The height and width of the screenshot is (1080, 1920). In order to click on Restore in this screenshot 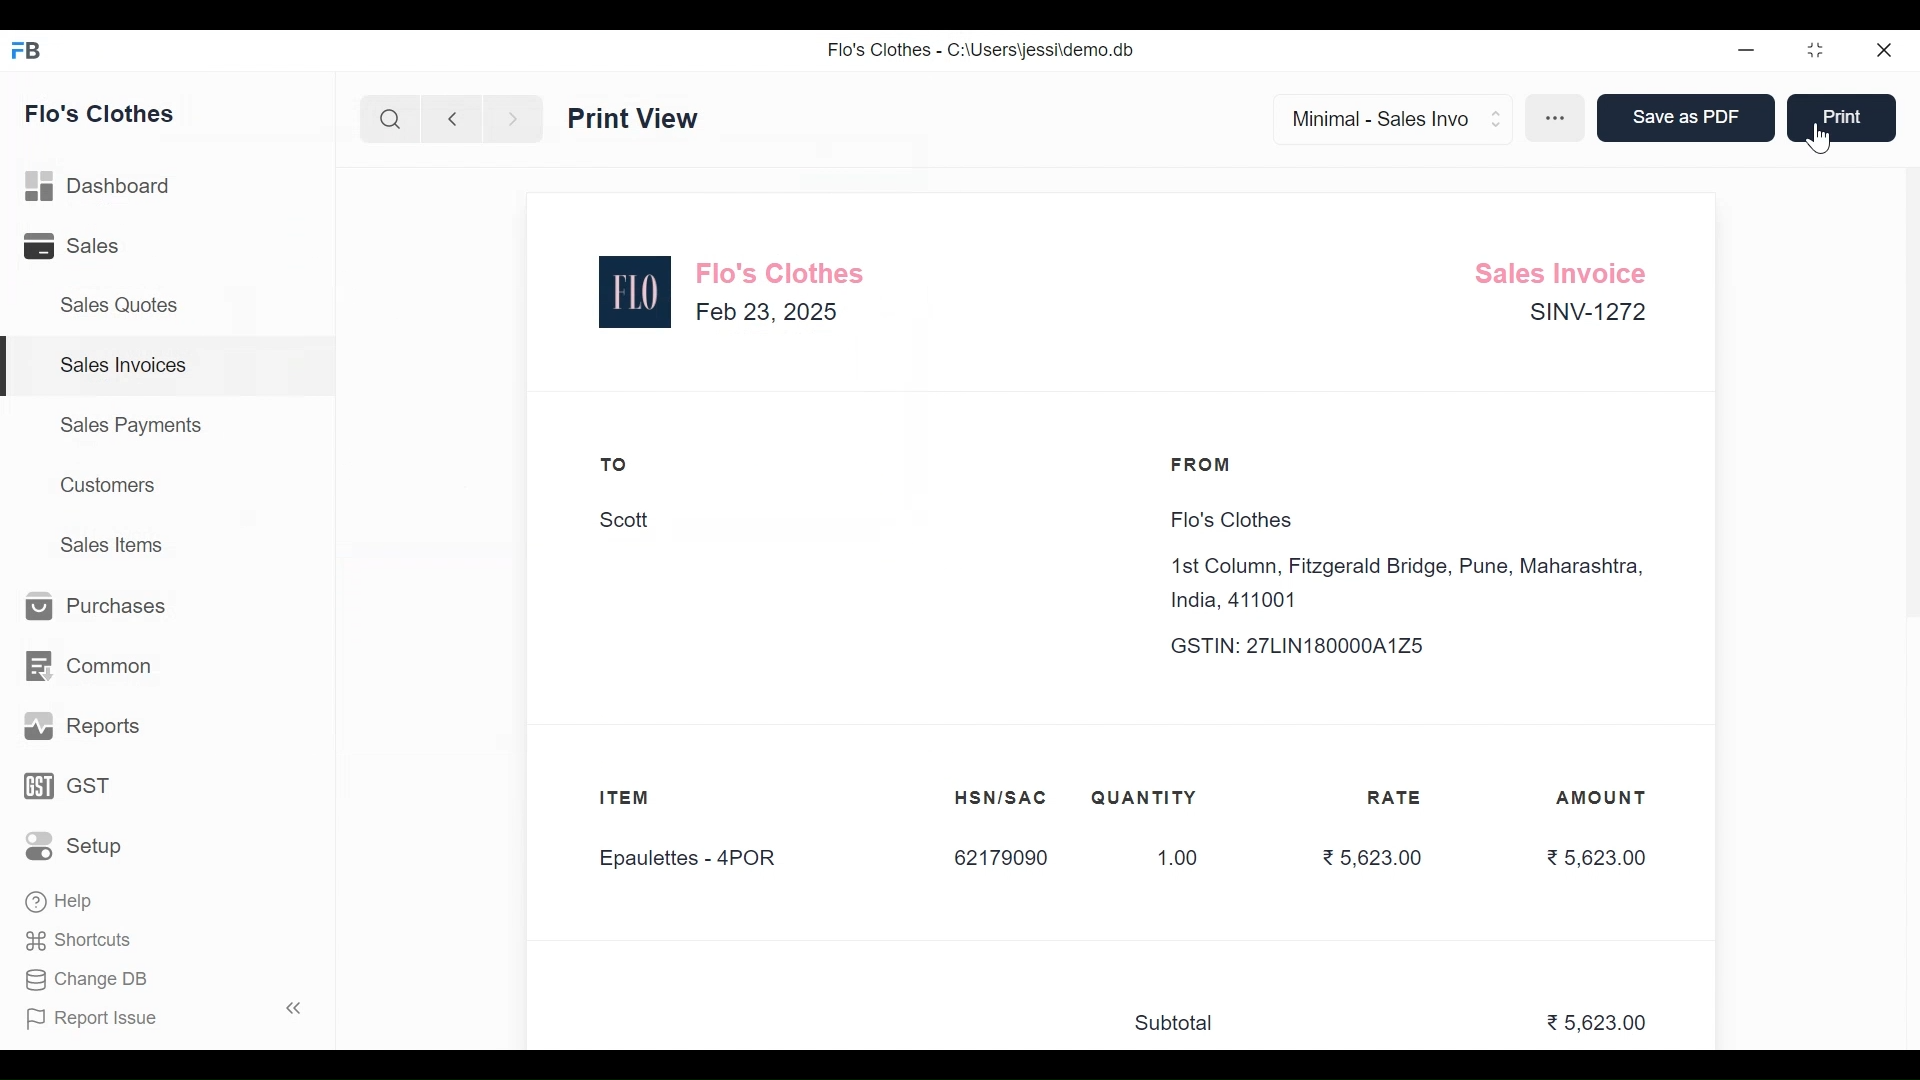, I will do `click(1818, 52)`.